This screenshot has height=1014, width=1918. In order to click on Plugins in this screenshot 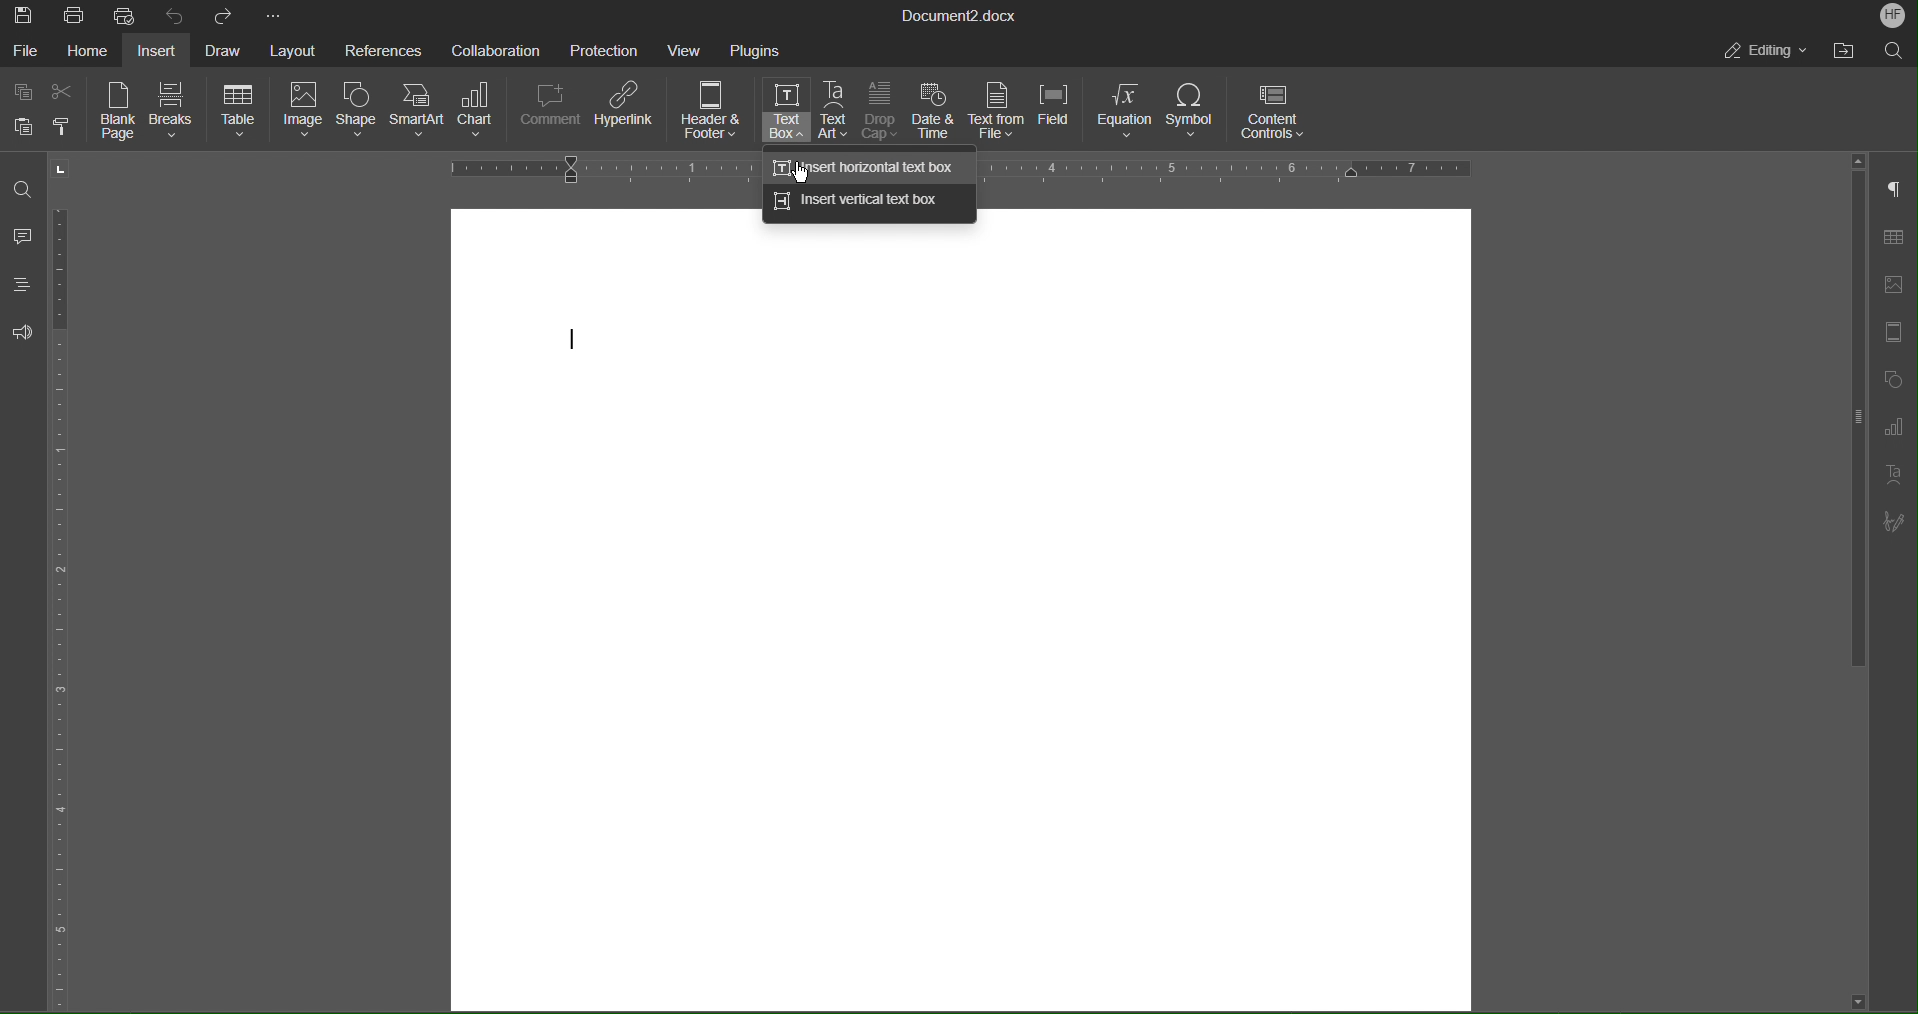, I will do `click(756, 48)`.